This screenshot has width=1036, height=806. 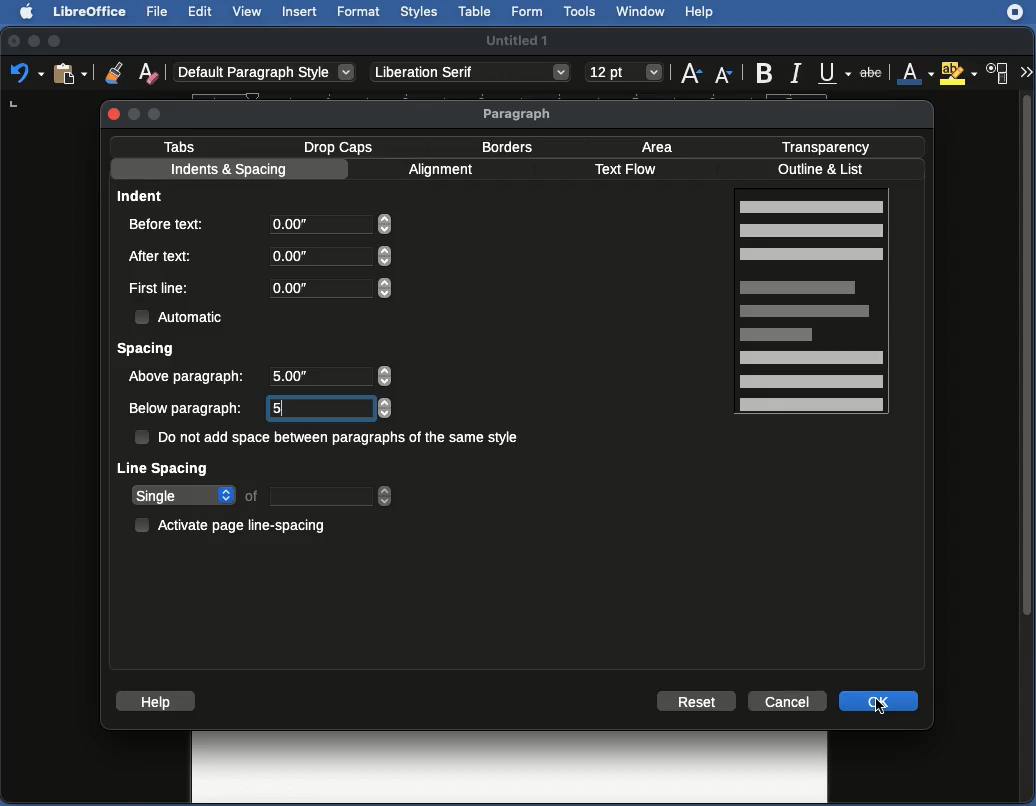 What do you see at coordinates (789, 700) in the screenshot?
I see `Cancel` at bounding box center [789, 700].